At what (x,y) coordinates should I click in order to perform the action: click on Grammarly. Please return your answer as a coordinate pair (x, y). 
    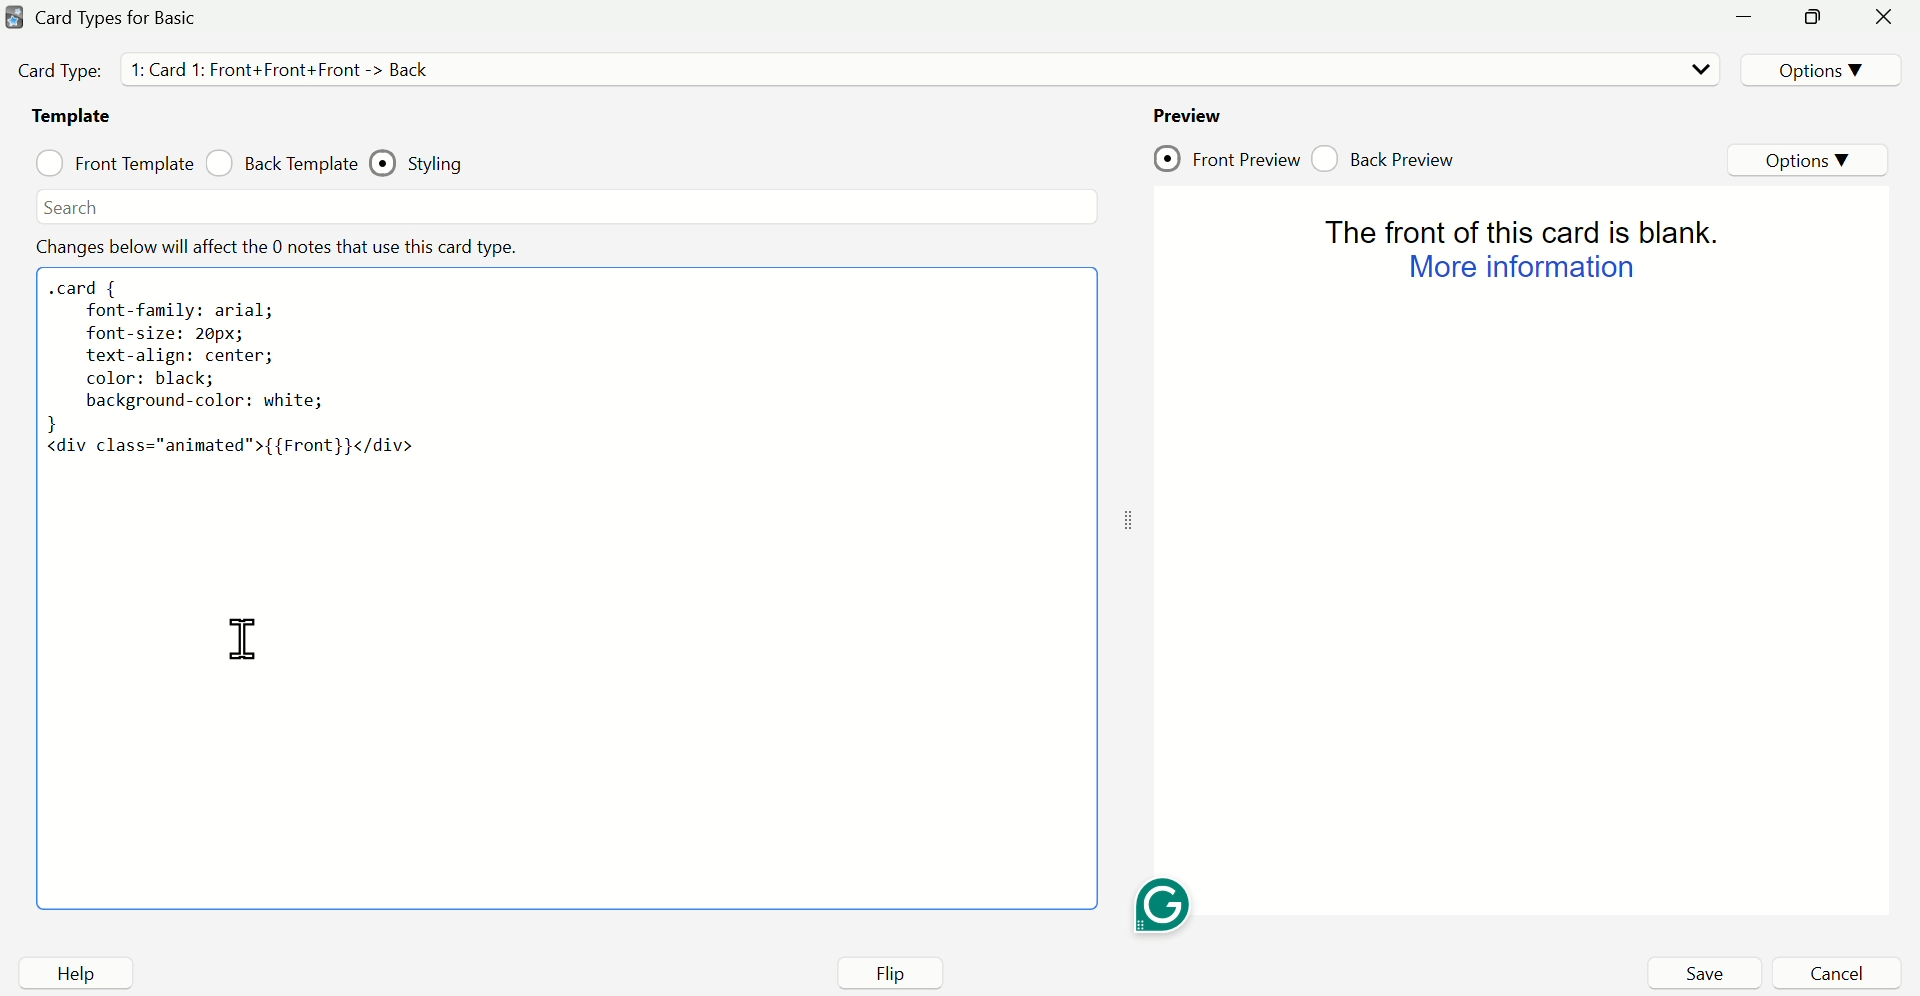
    Looking at the image, I should click on (1161, 904).